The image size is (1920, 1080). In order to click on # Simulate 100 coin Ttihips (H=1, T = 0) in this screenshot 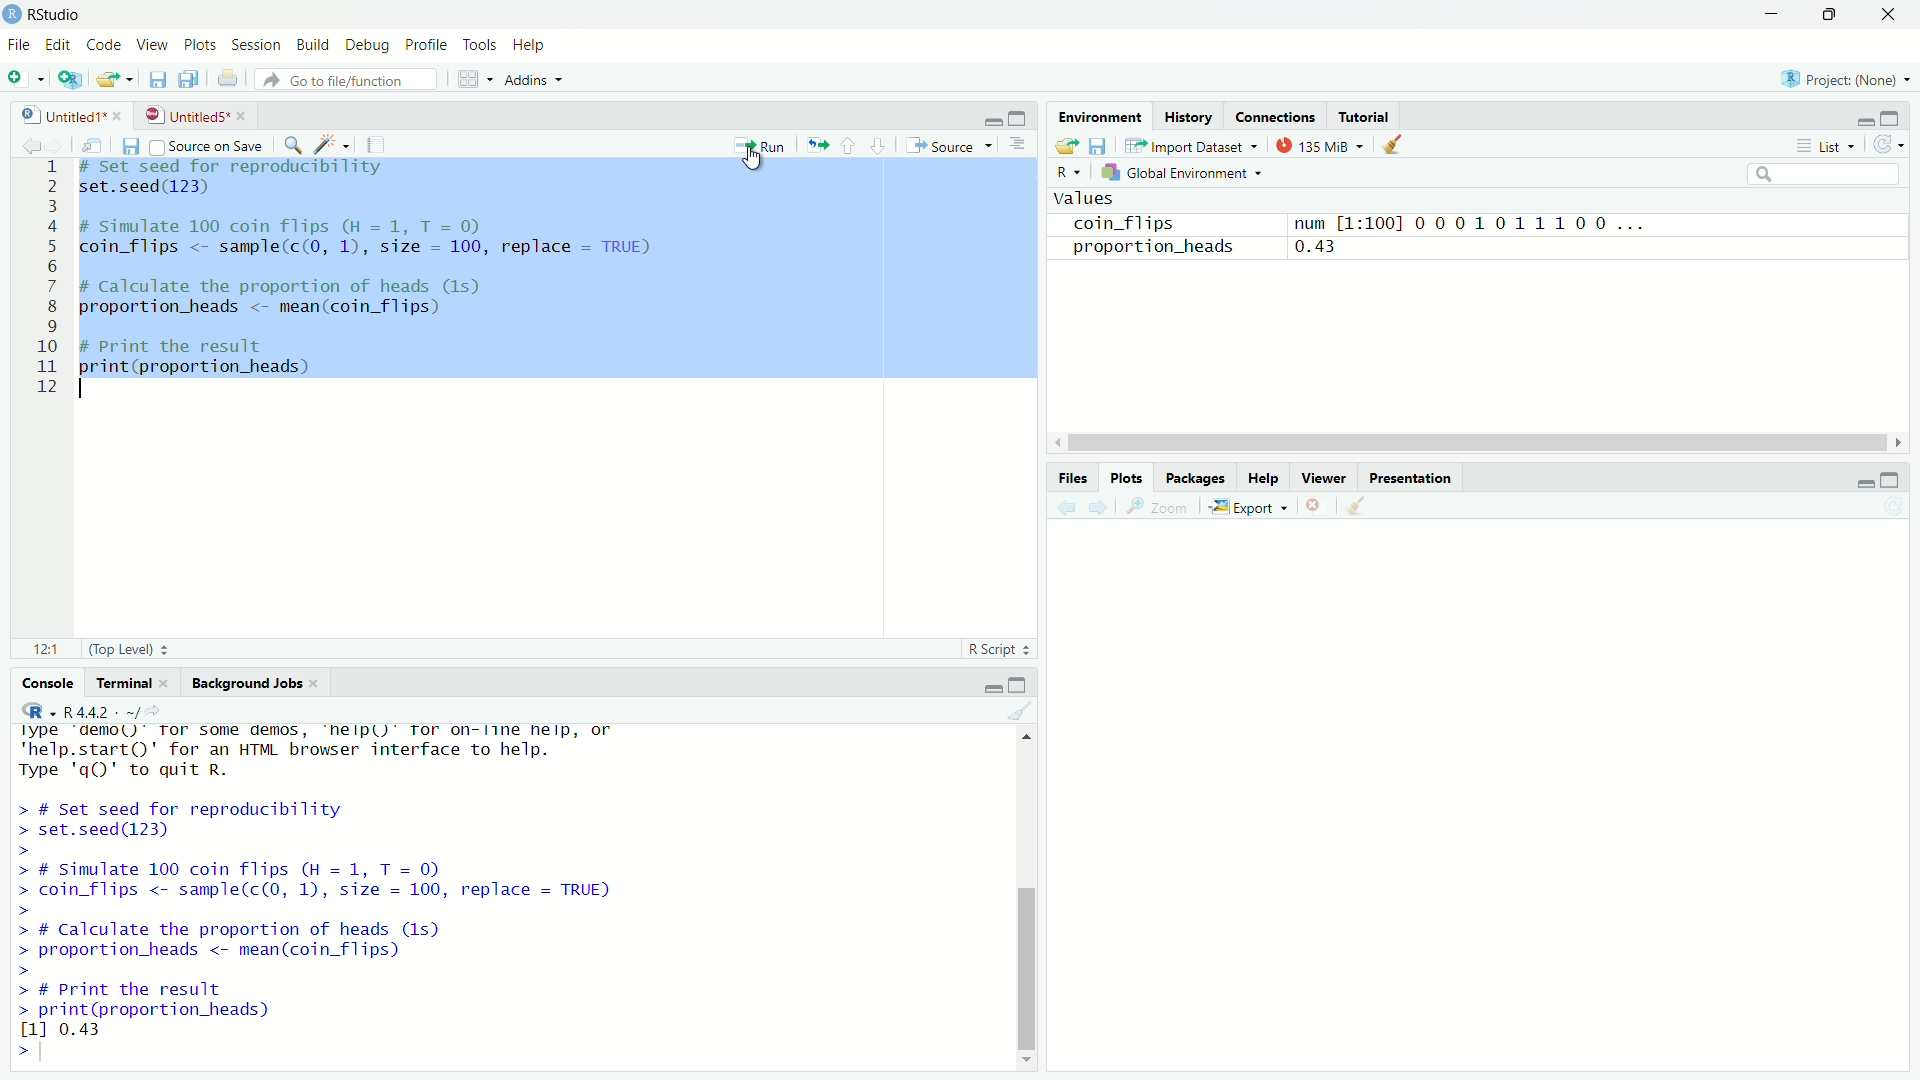, I will do `click(310, 224)`.